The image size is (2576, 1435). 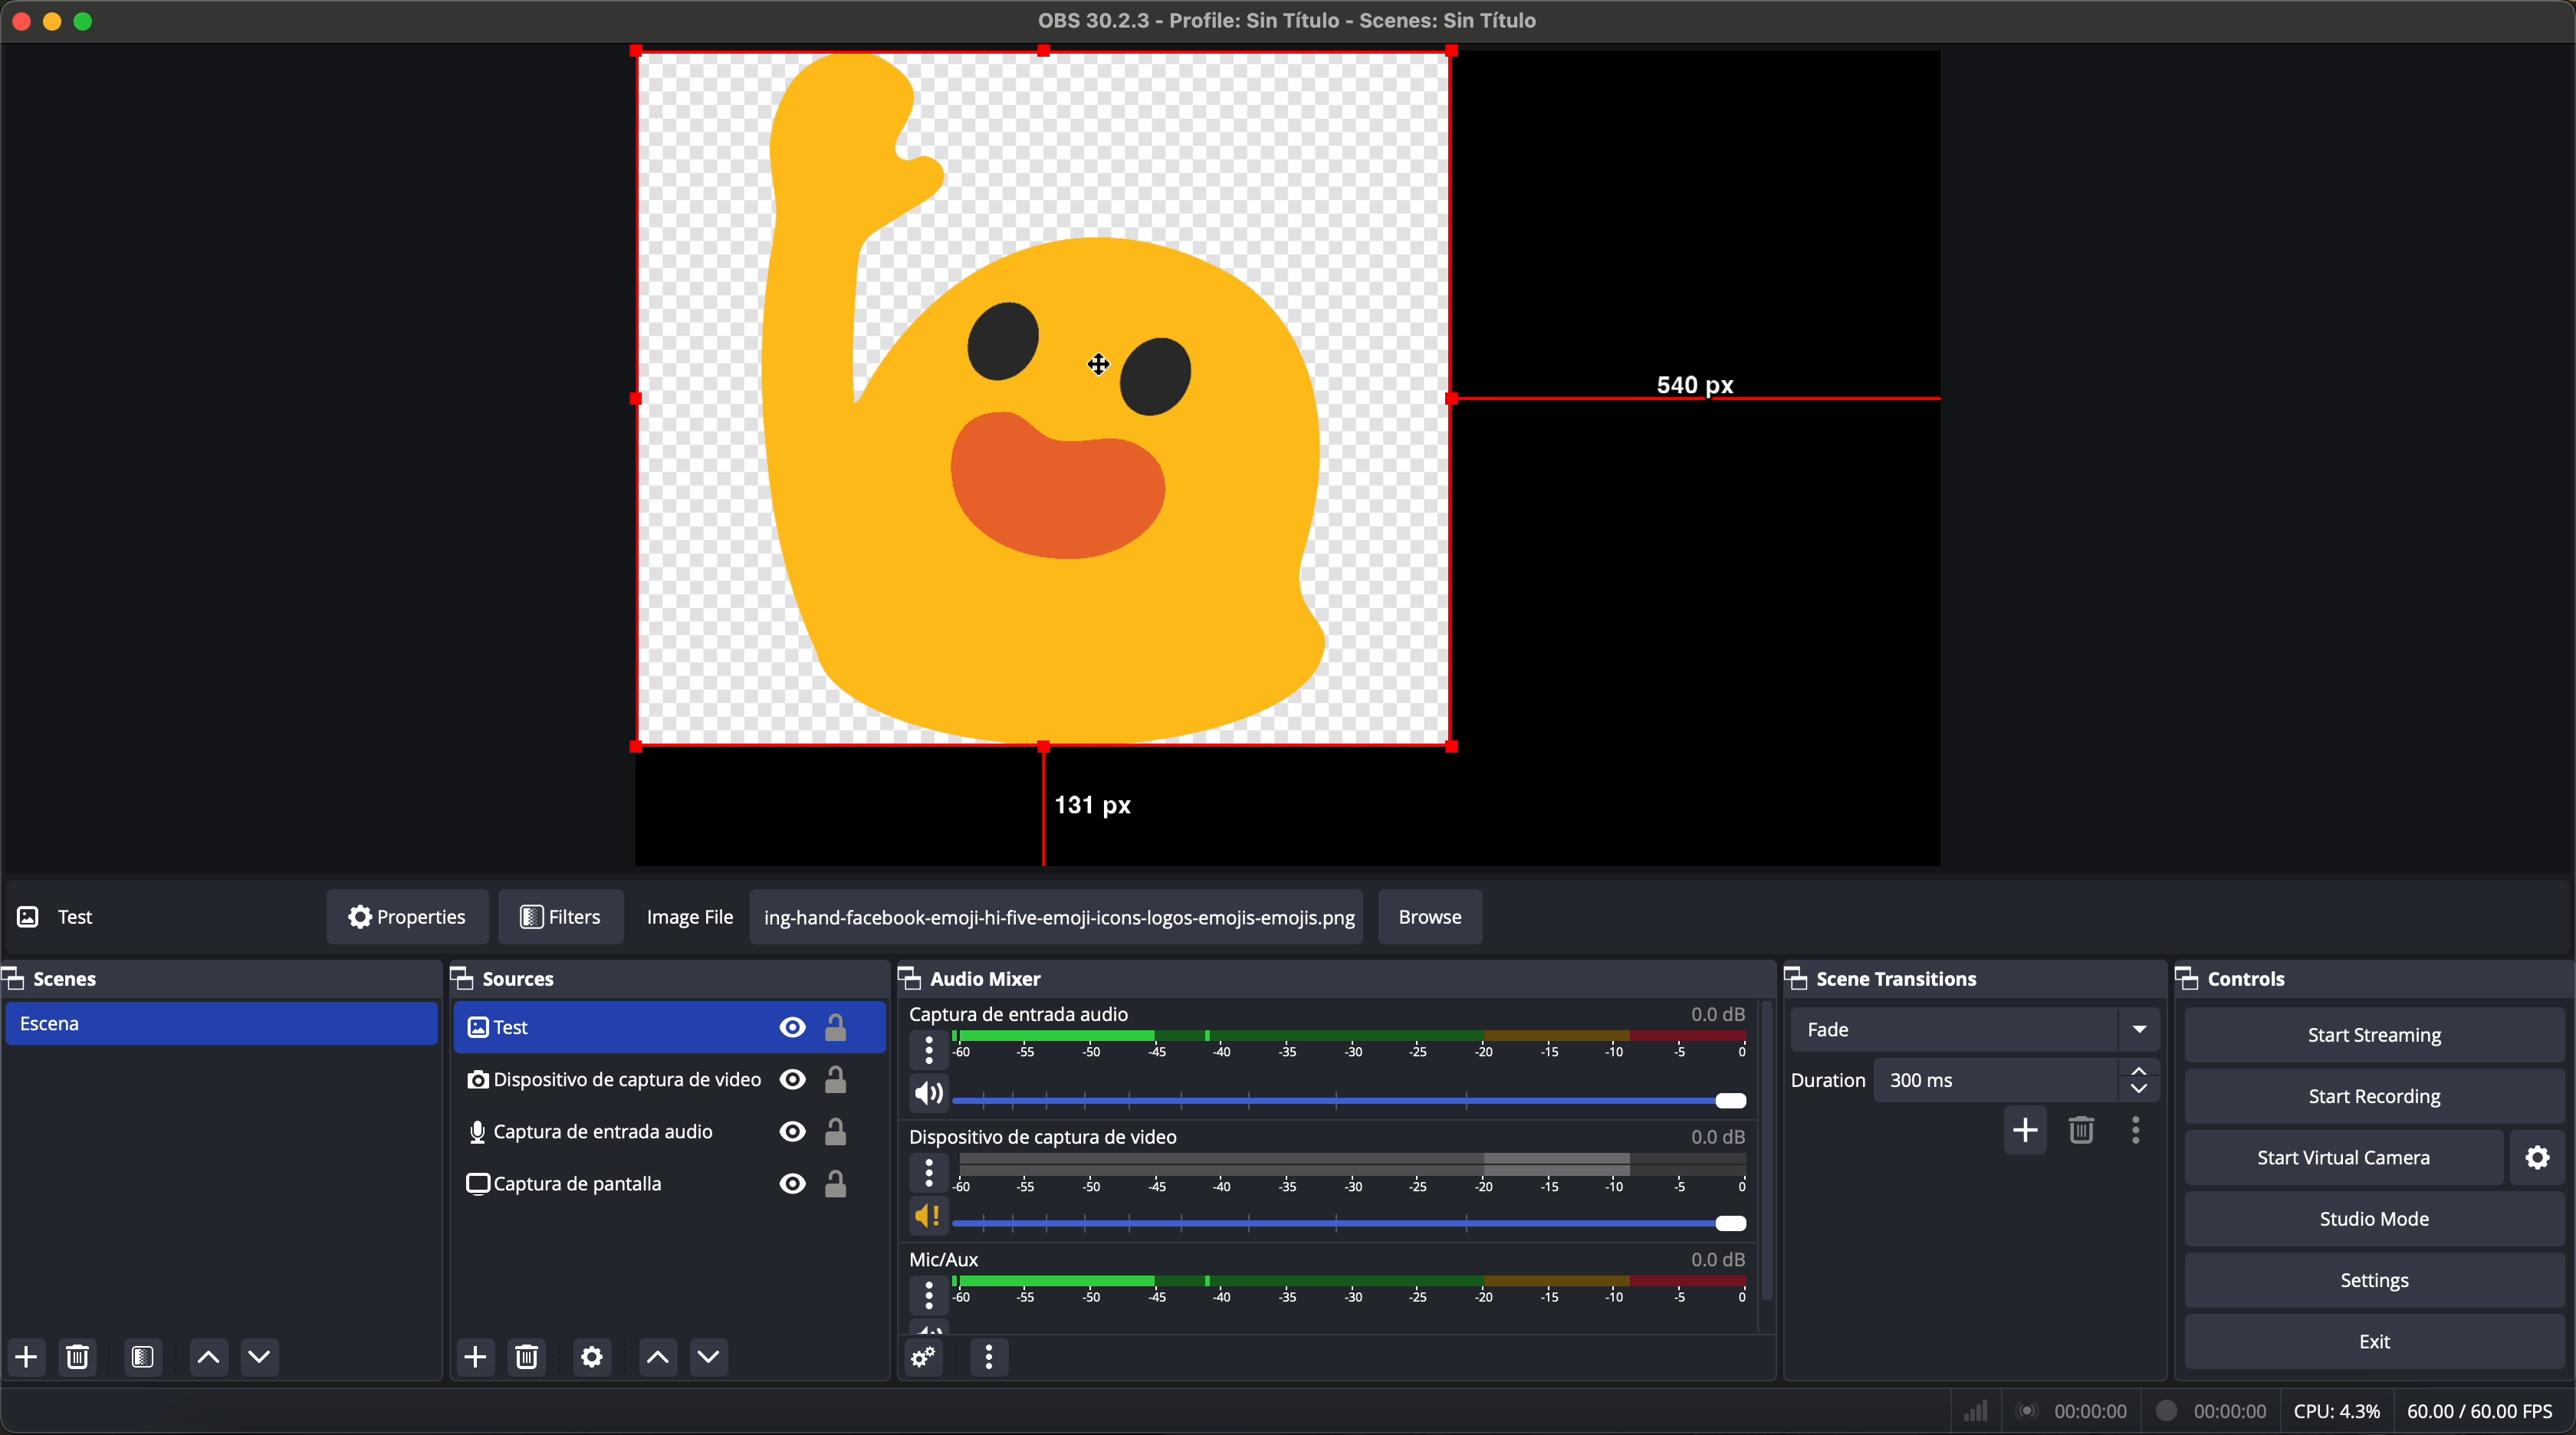 I want to click on video capture device, so click(x=1051, y=1136).